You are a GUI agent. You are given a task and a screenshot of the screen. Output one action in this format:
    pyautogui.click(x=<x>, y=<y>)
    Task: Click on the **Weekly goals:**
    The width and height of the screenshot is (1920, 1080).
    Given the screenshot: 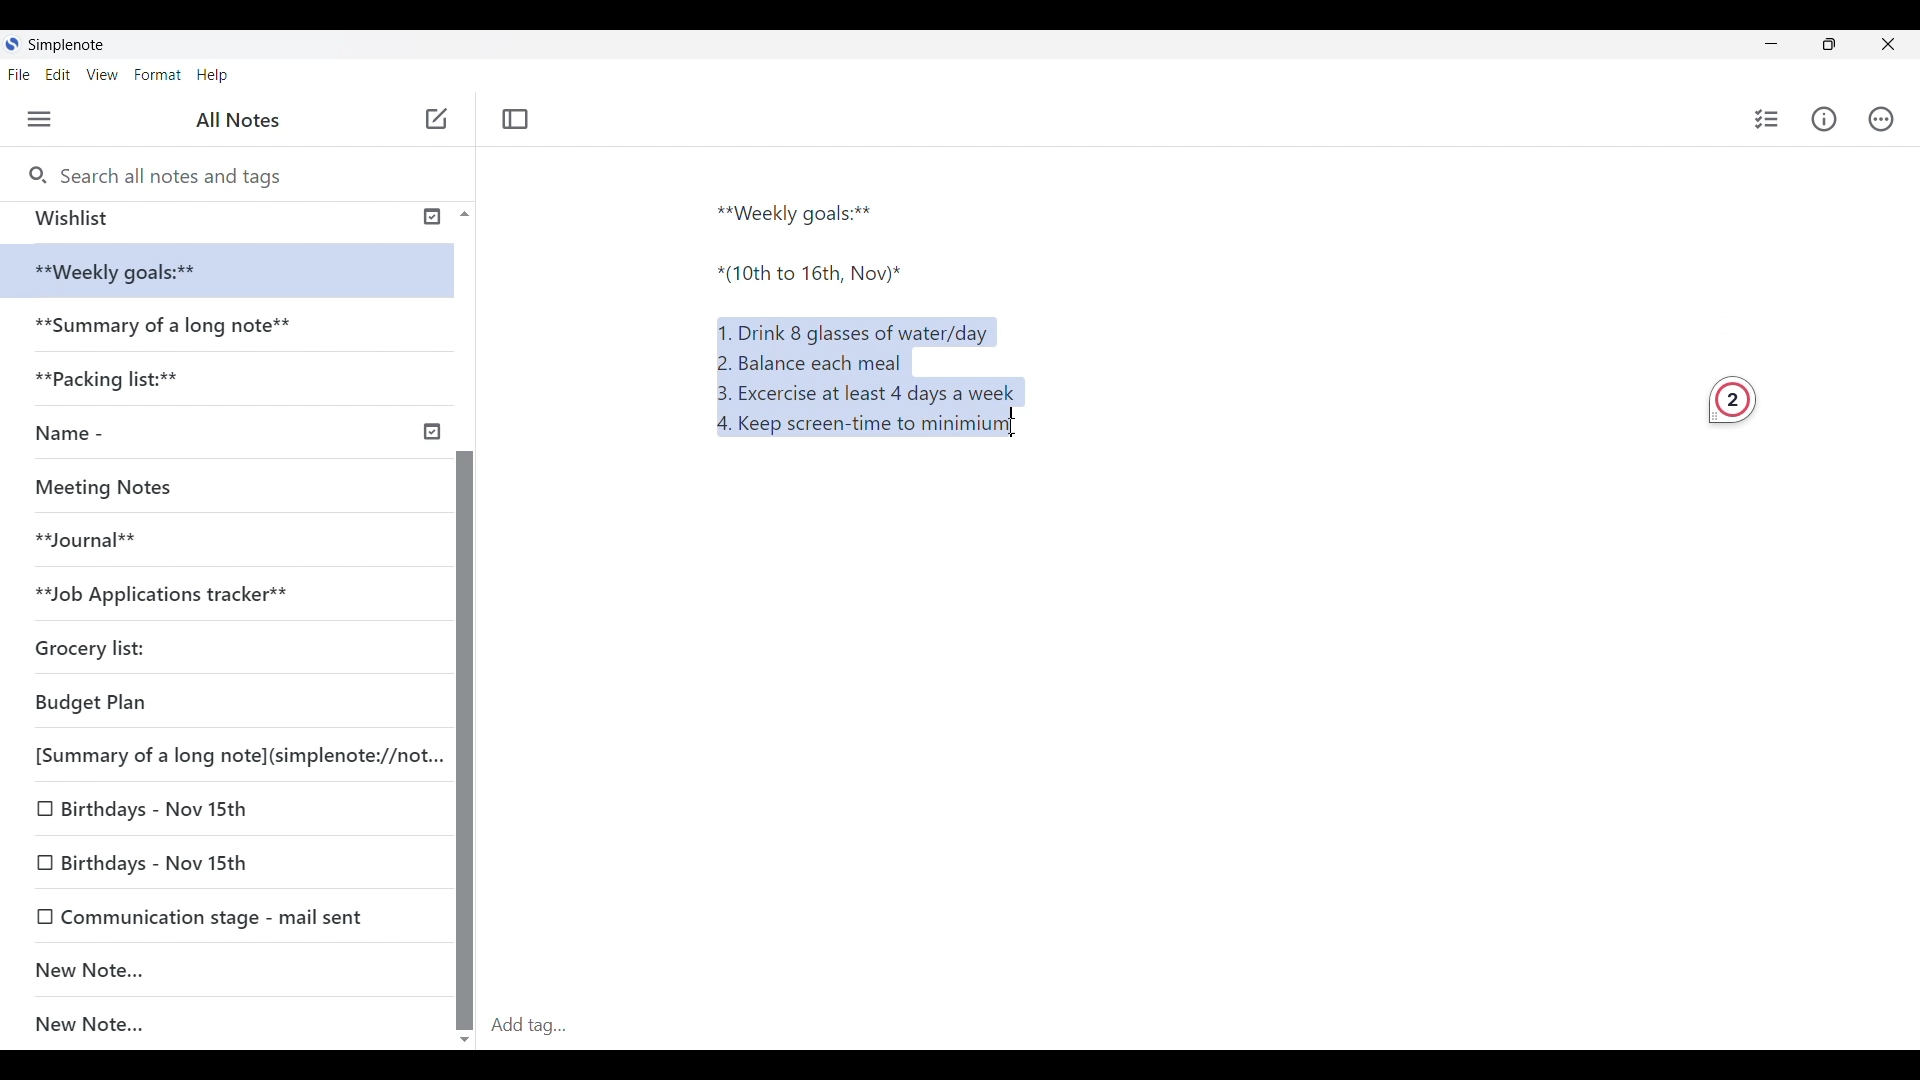 What is the action you would take?
    pyautogui.click(x=130, y=272)
    